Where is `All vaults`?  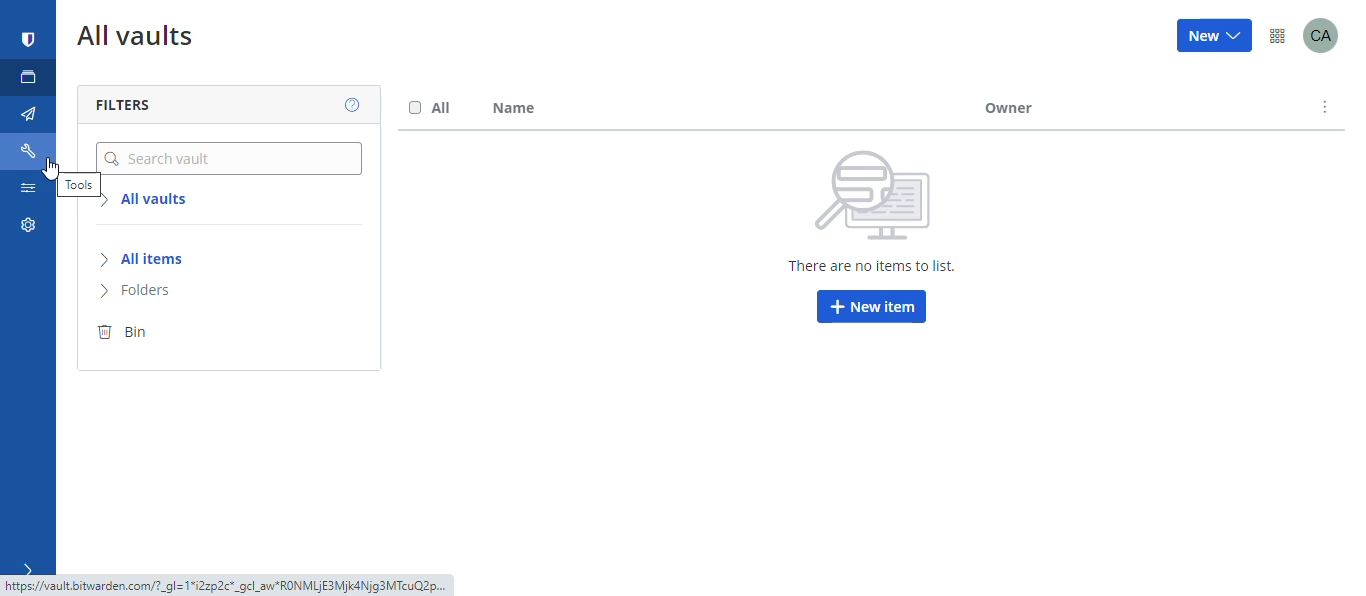 All vaults is located at coordinates (158, 202).